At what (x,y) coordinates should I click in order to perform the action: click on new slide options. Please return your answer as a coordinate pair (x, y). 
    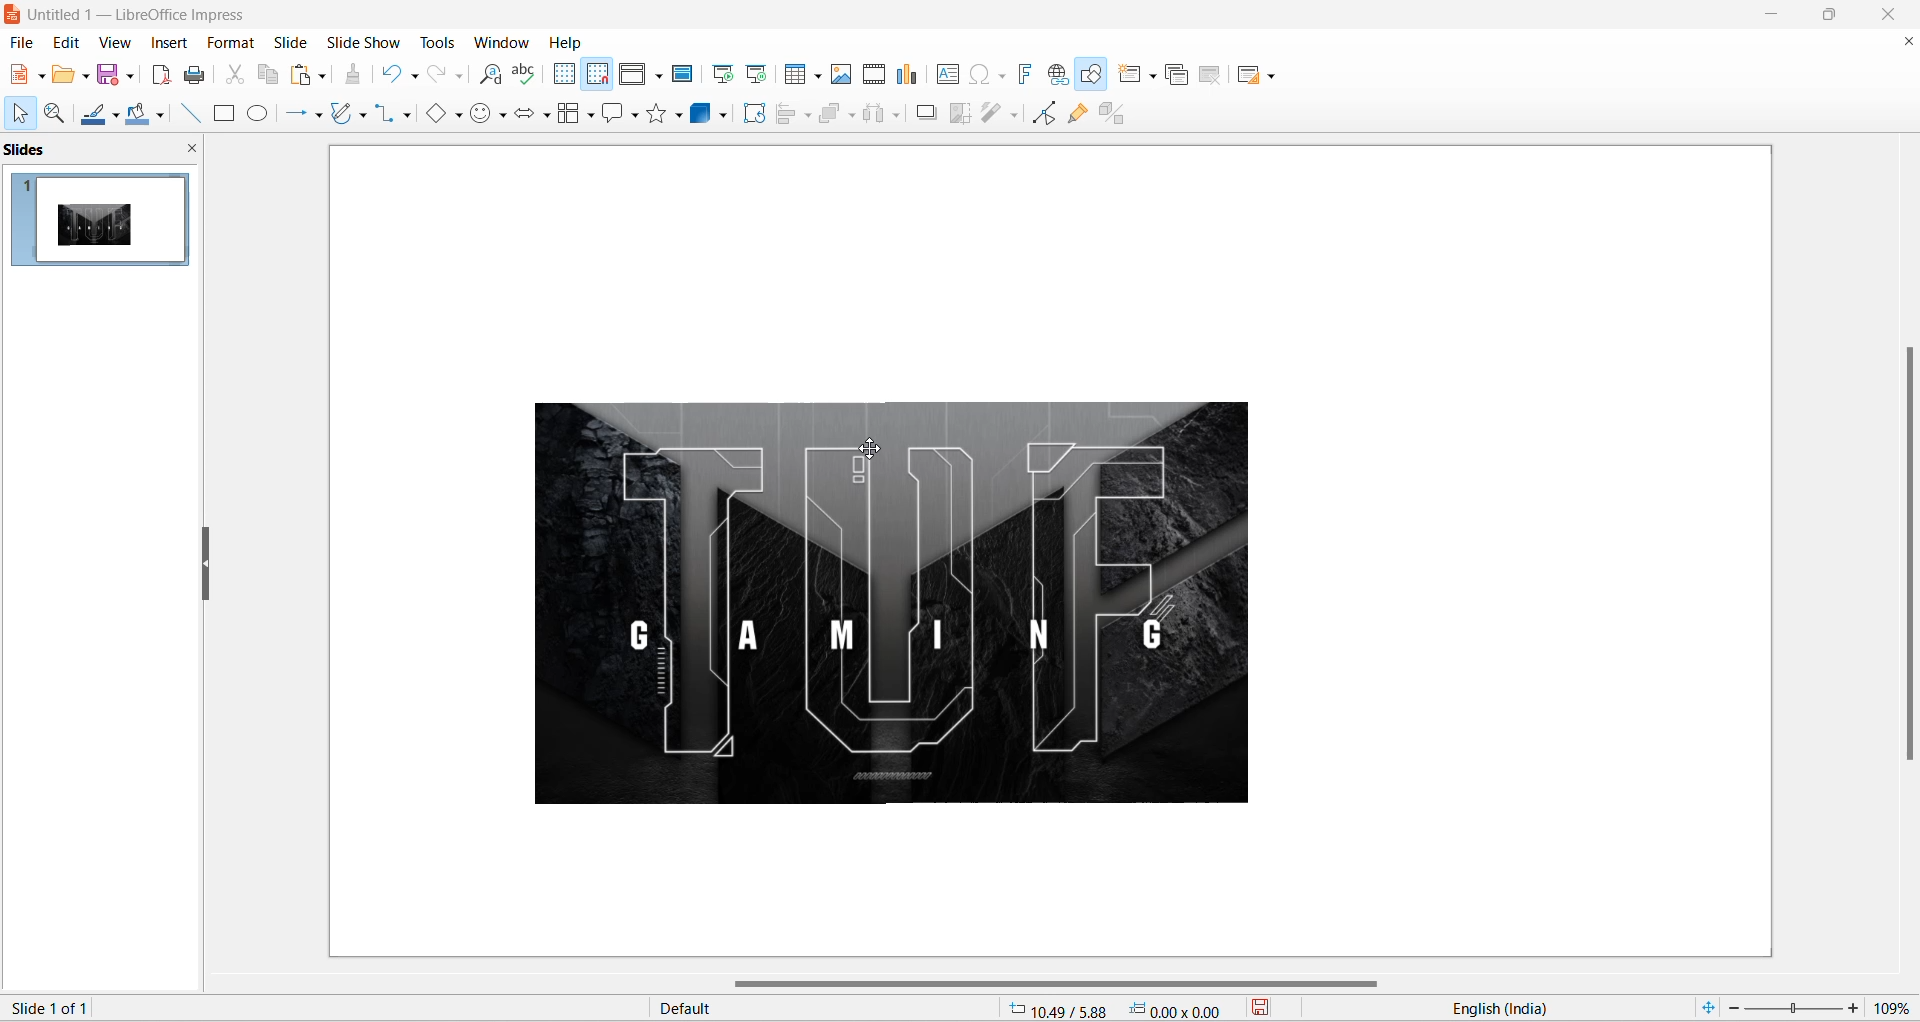
    Looking at the image, I should click on (1155, 76).